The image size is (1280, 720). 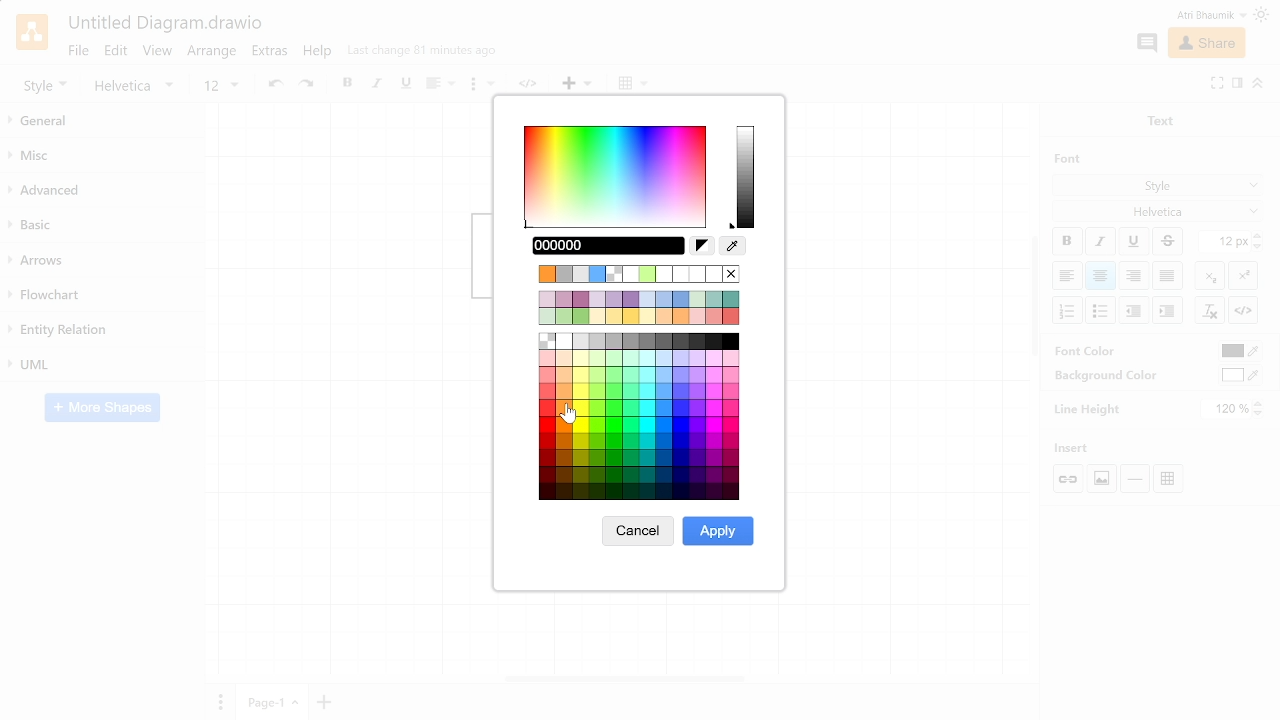 I want to click on Drag.io logo, so click(x=31, y=32).